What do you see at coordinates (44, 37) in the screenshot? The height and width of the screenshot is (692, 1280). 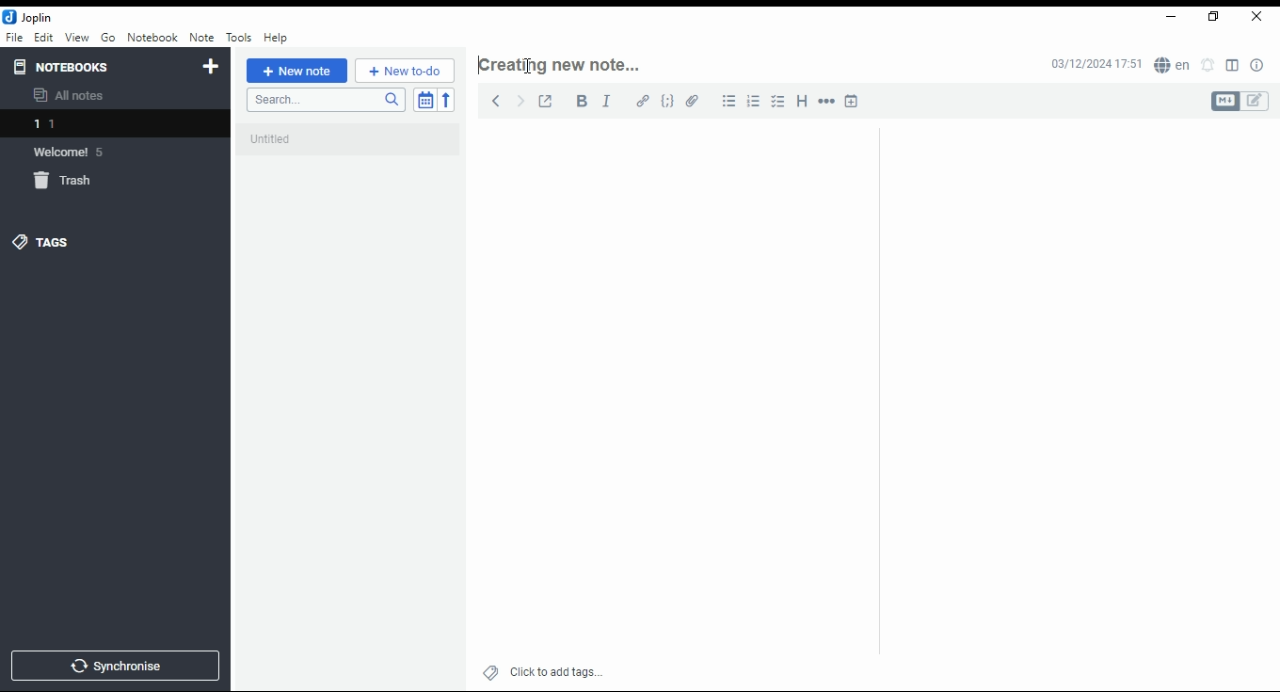 I see `edit` at bounding box center [44, 37].